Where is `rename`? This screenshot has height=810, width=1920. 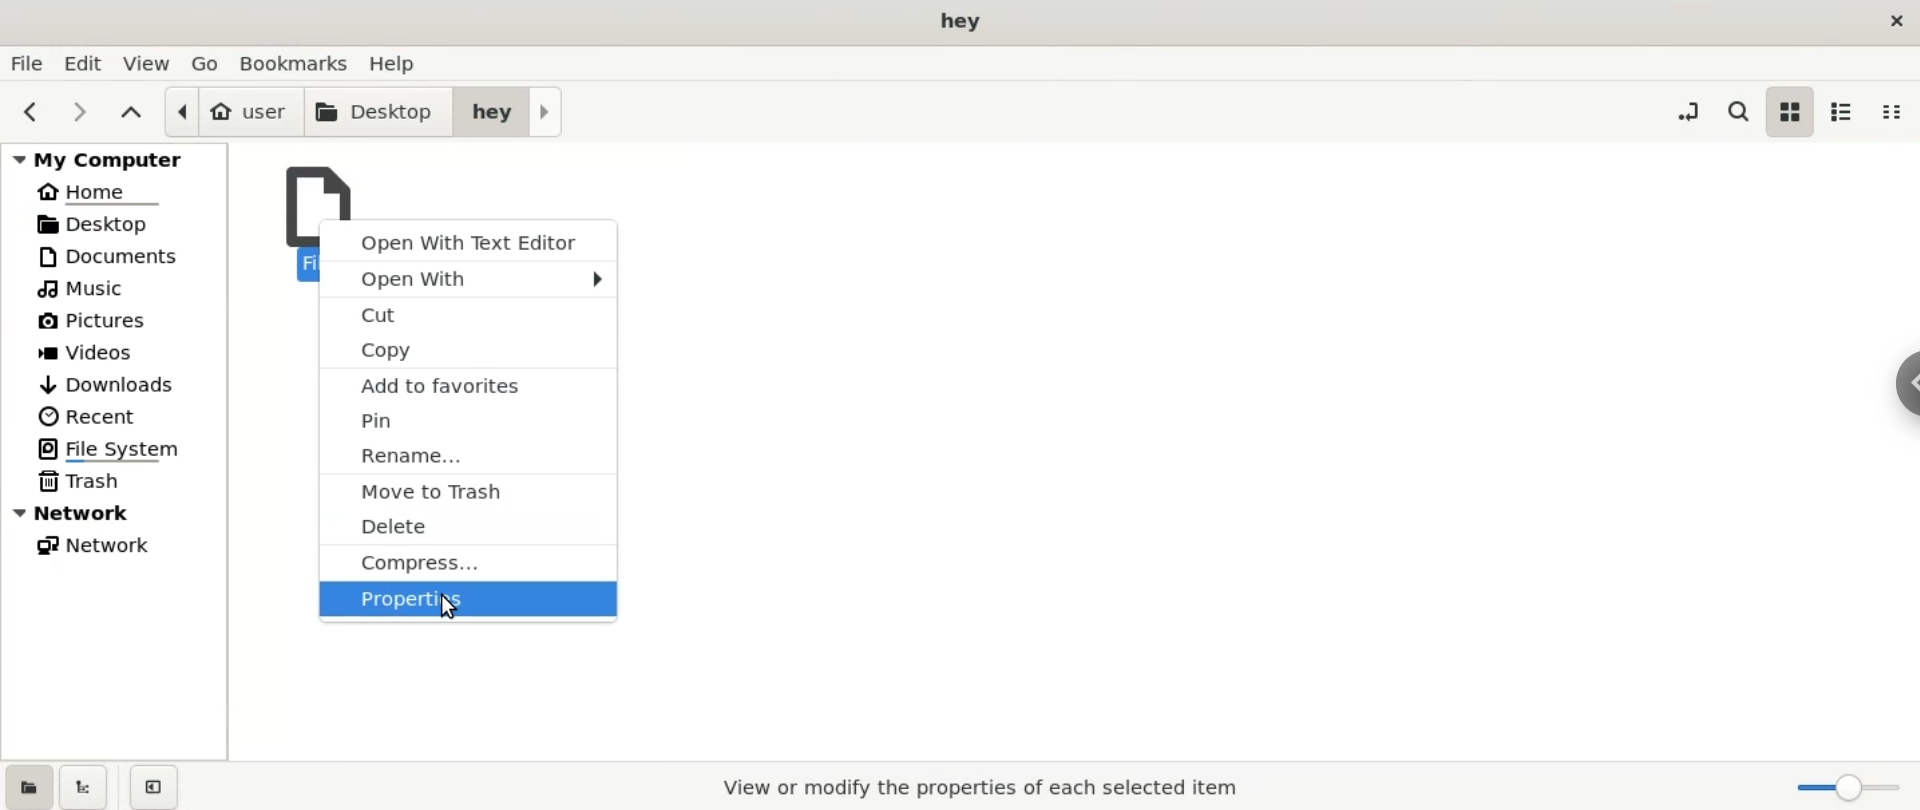
rename is located at coordinates (470, 454).